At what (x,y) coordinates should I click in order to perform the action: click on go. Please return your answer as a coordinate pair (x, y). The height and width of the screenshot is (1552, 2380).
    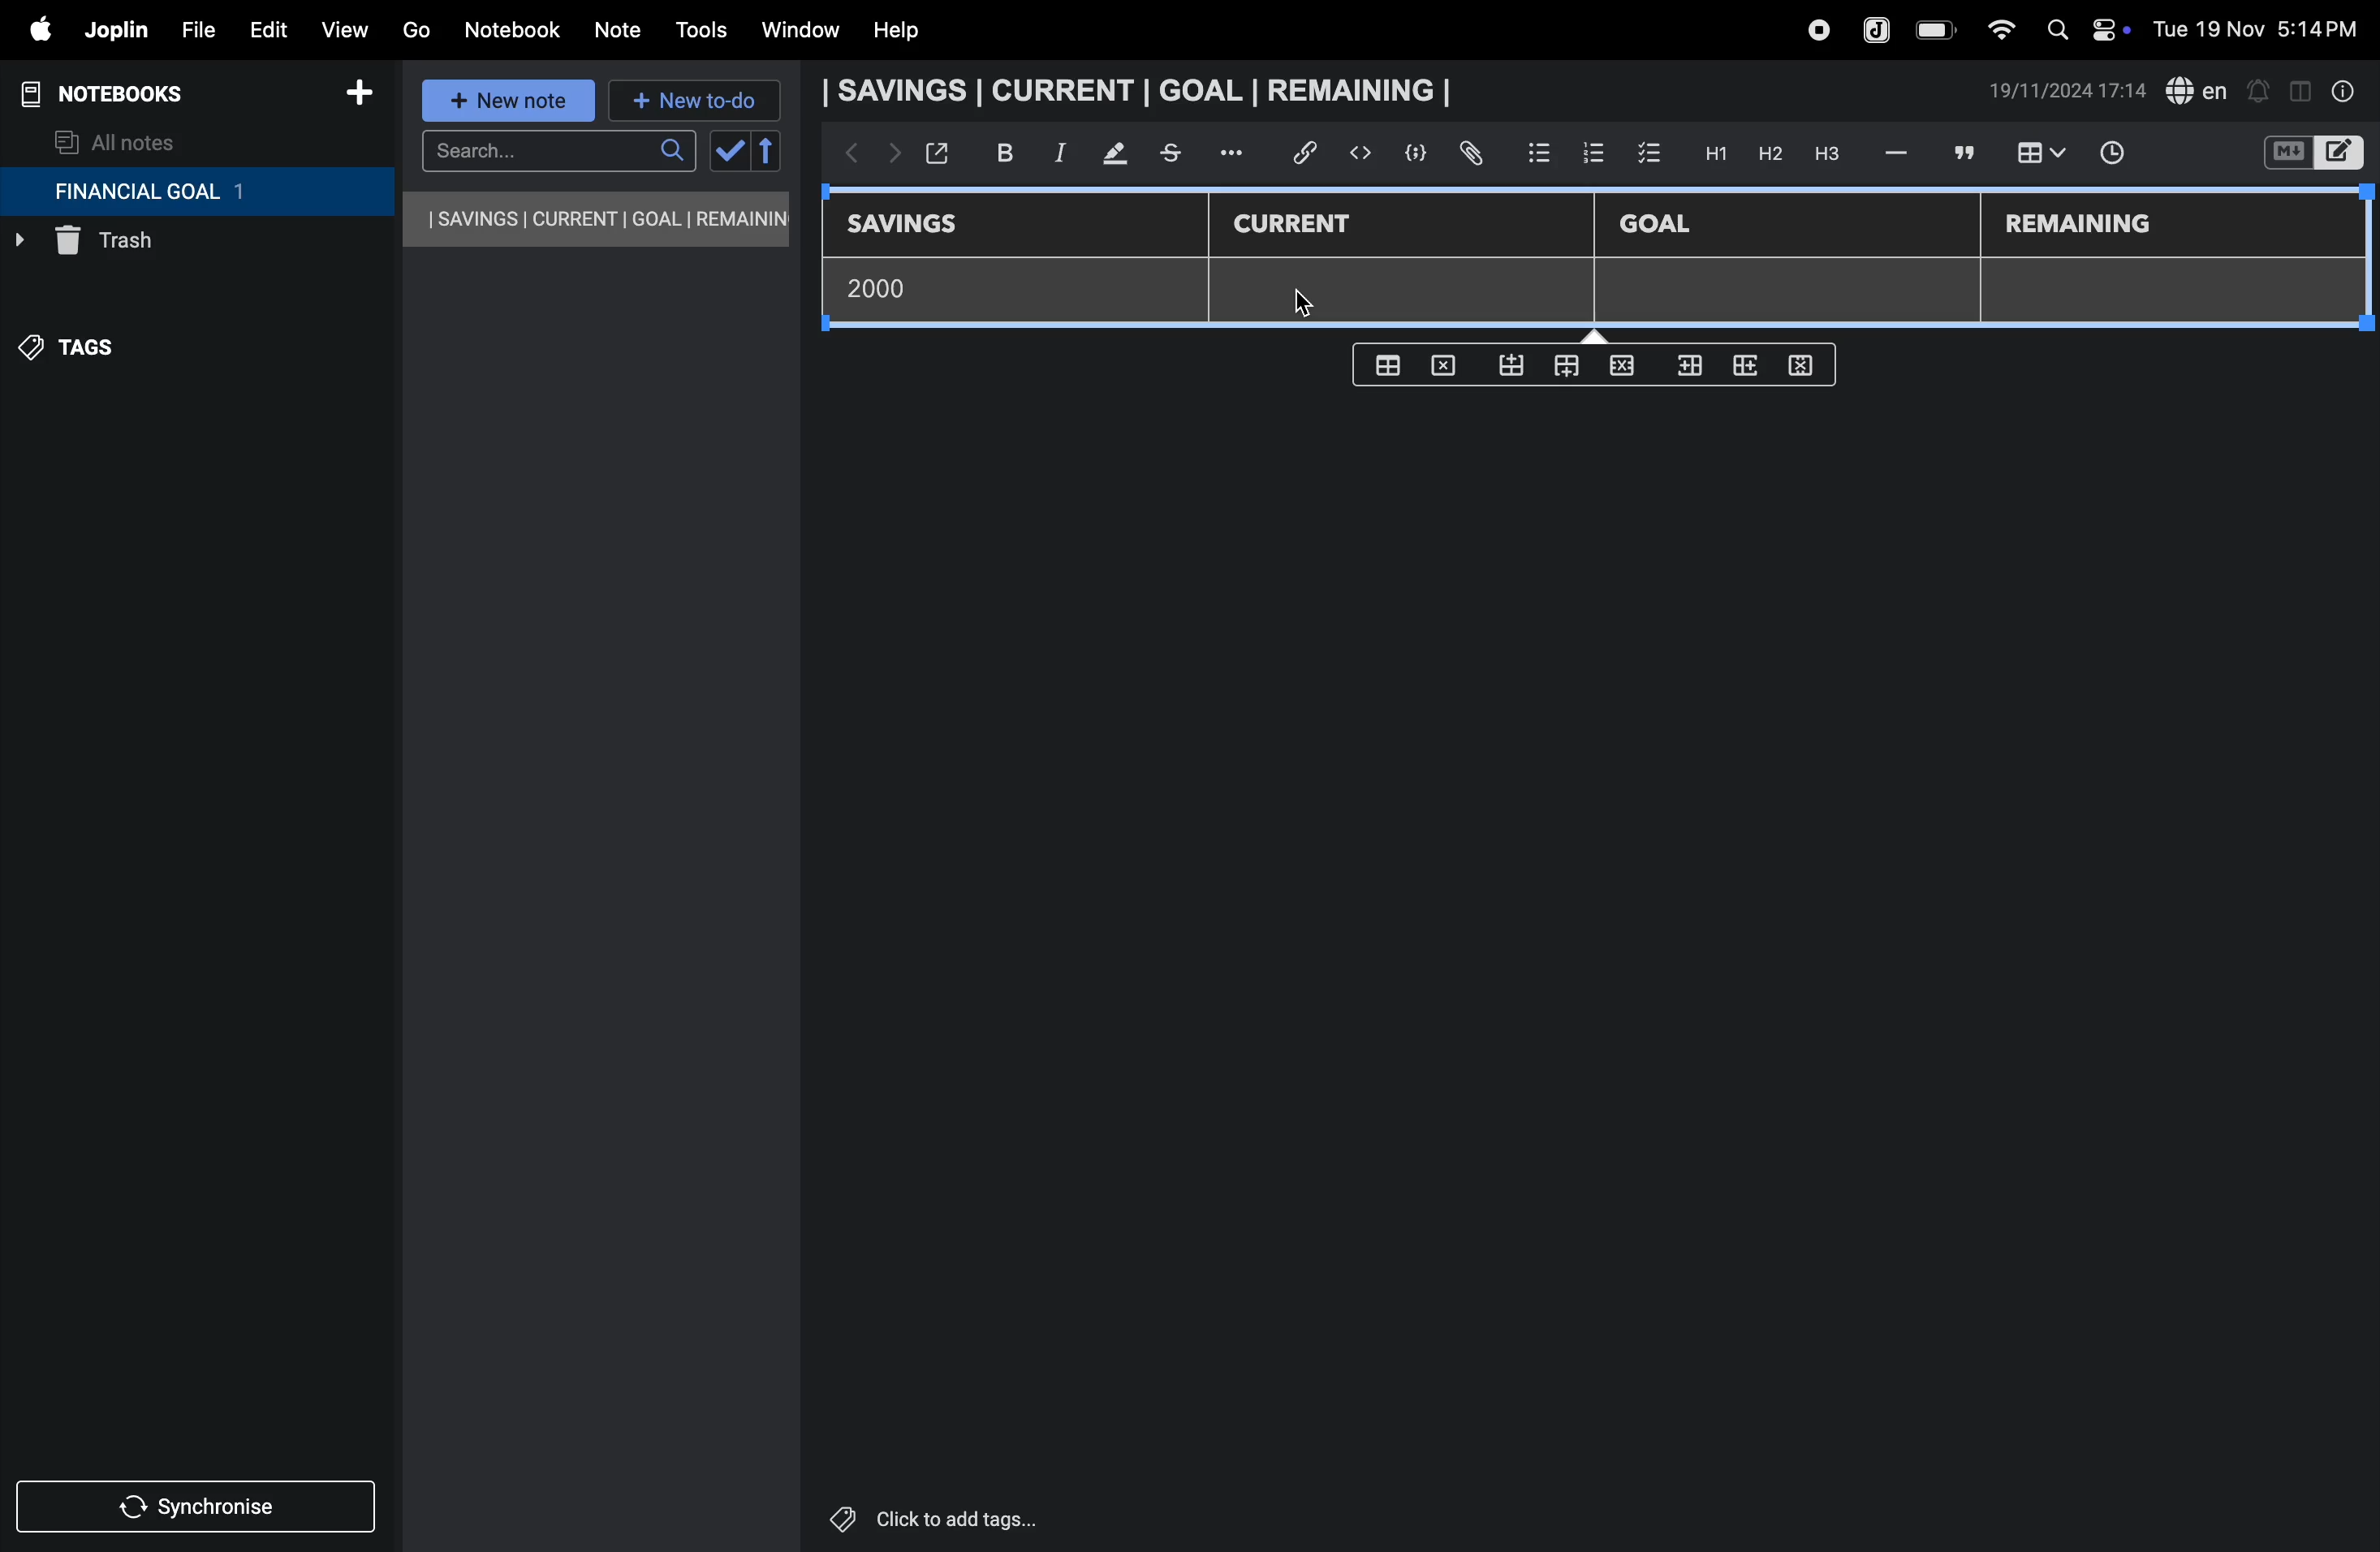
    Looking at the image, I should click on (416, 27).